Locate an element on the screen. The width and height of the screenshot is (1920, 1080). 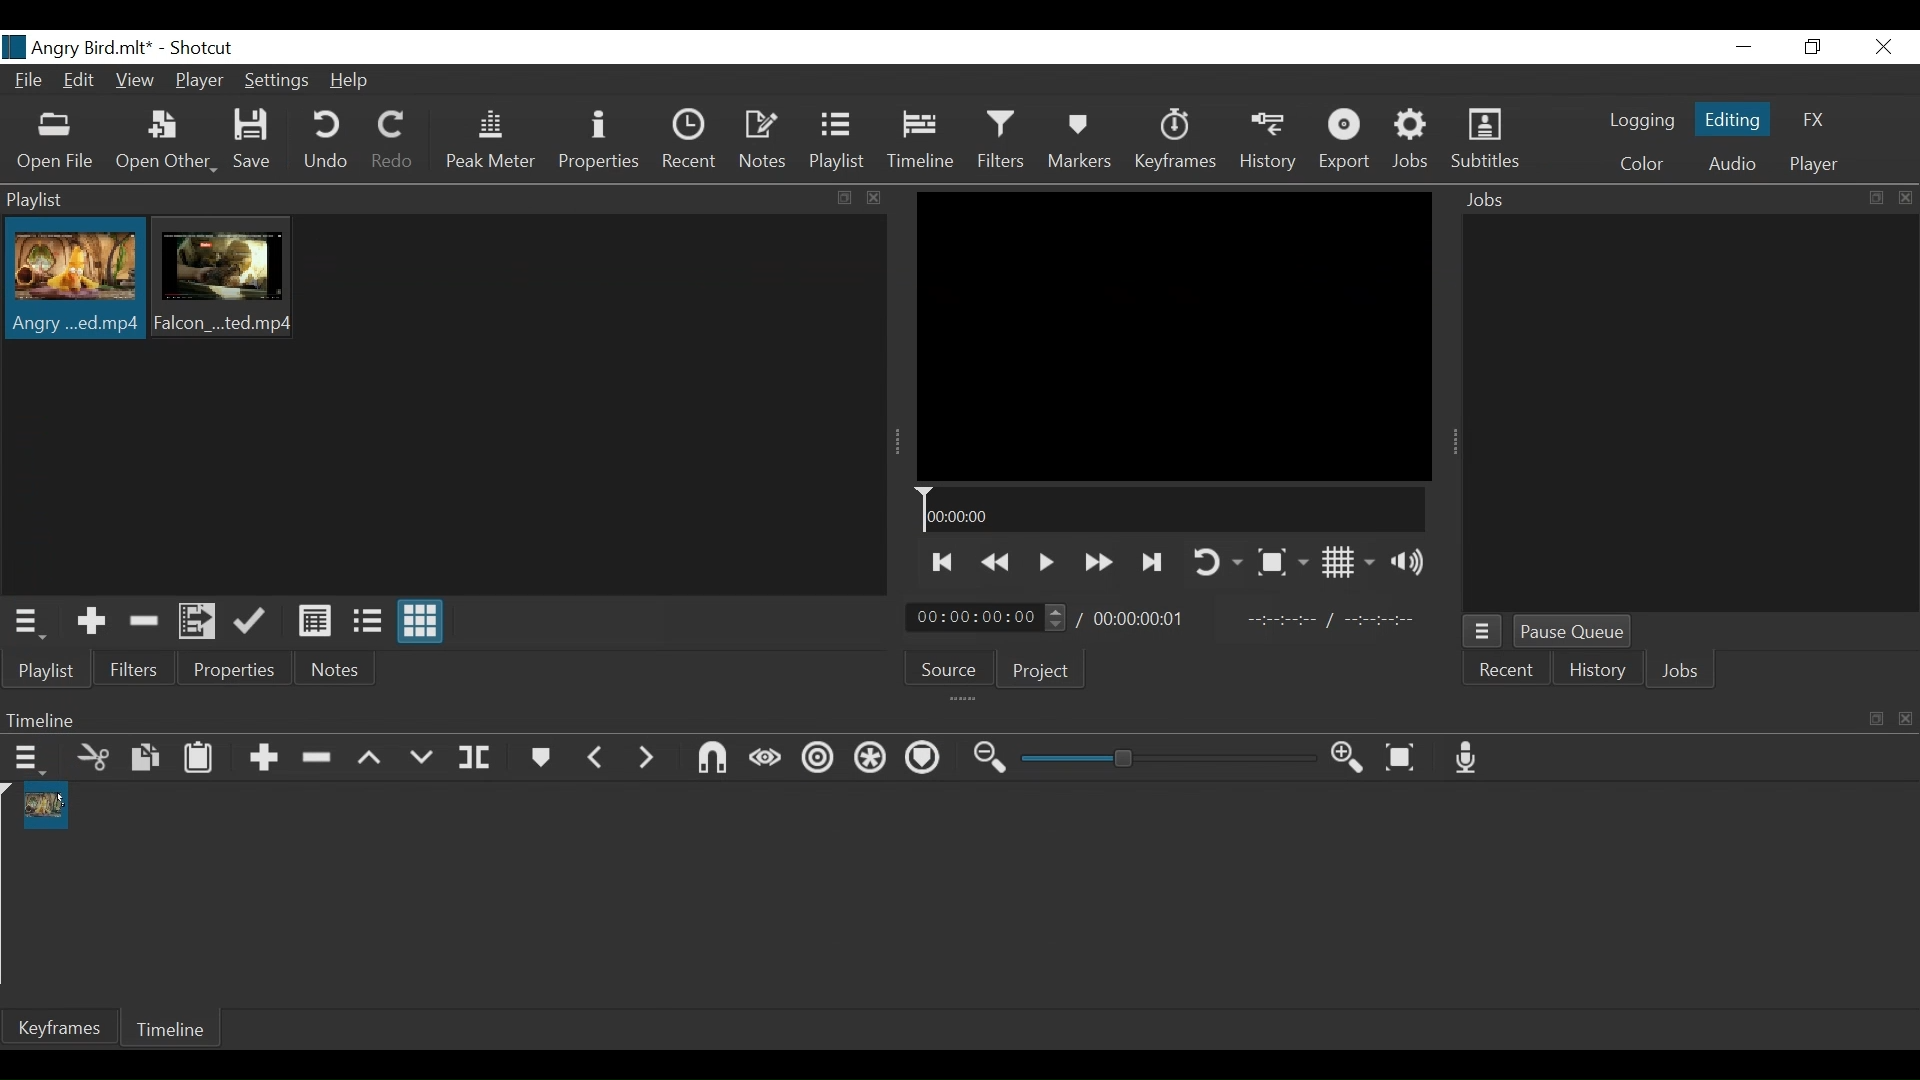
Record audio track is located at coordinates (1469, 759).